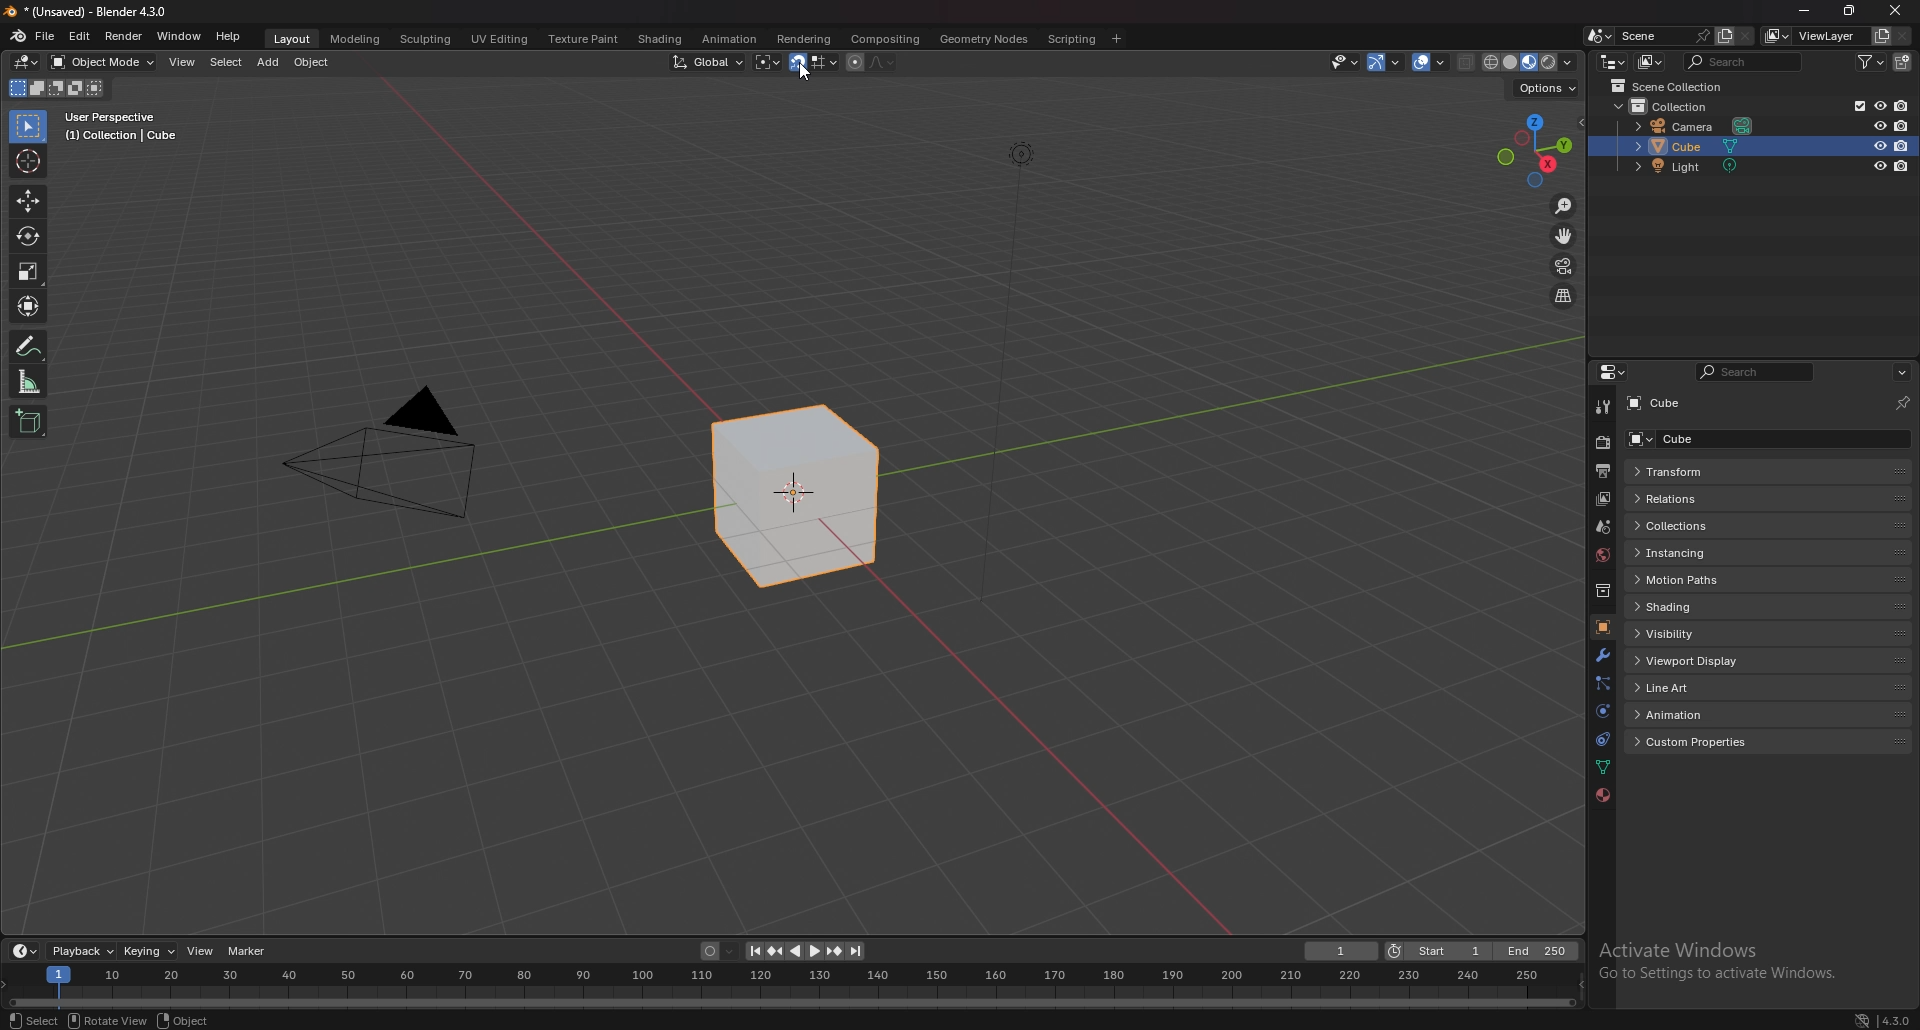 This screenshot has width=1920, height=1030. Describe the element at coordinates (178, 36) in the screenshot. I see `window` at that location.